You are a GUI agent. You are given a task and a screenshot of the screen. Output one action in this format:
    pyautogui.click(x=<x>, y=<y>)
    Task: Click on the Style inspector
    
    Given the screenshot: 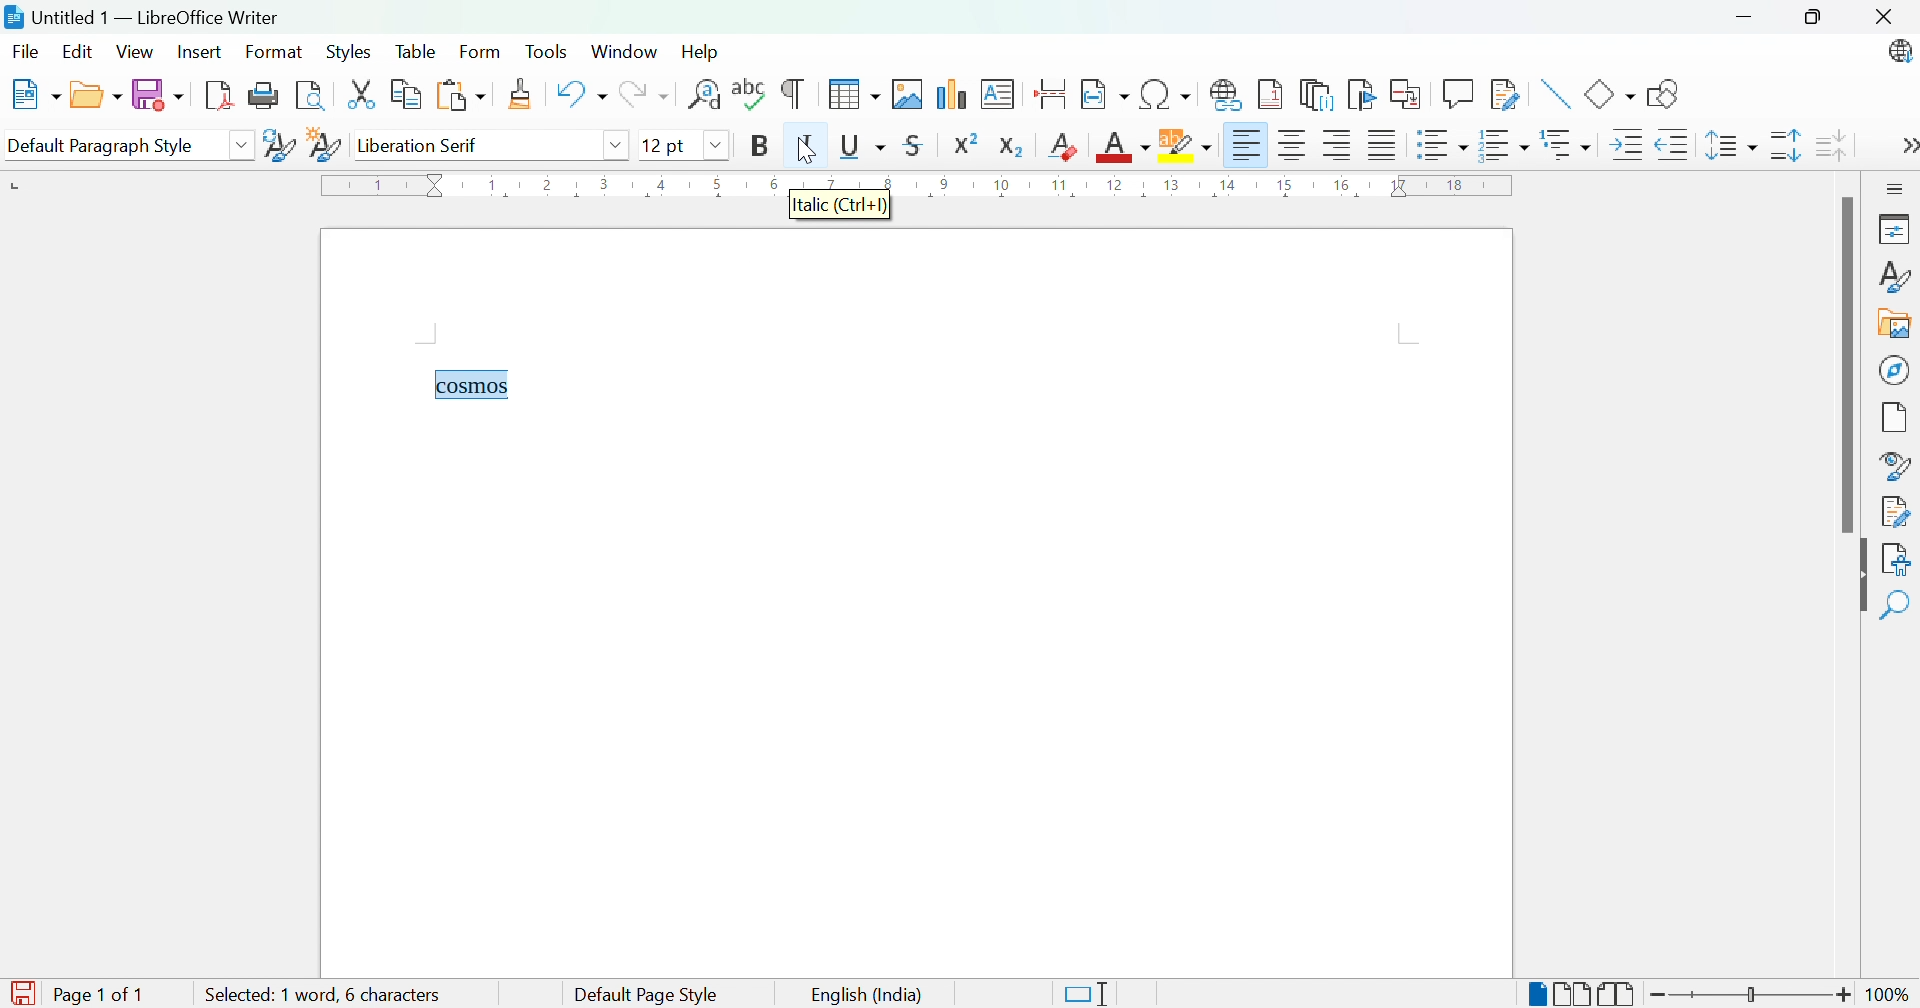 What is the action you would take?
    pyautogui.click(x=1891, y=467)
    